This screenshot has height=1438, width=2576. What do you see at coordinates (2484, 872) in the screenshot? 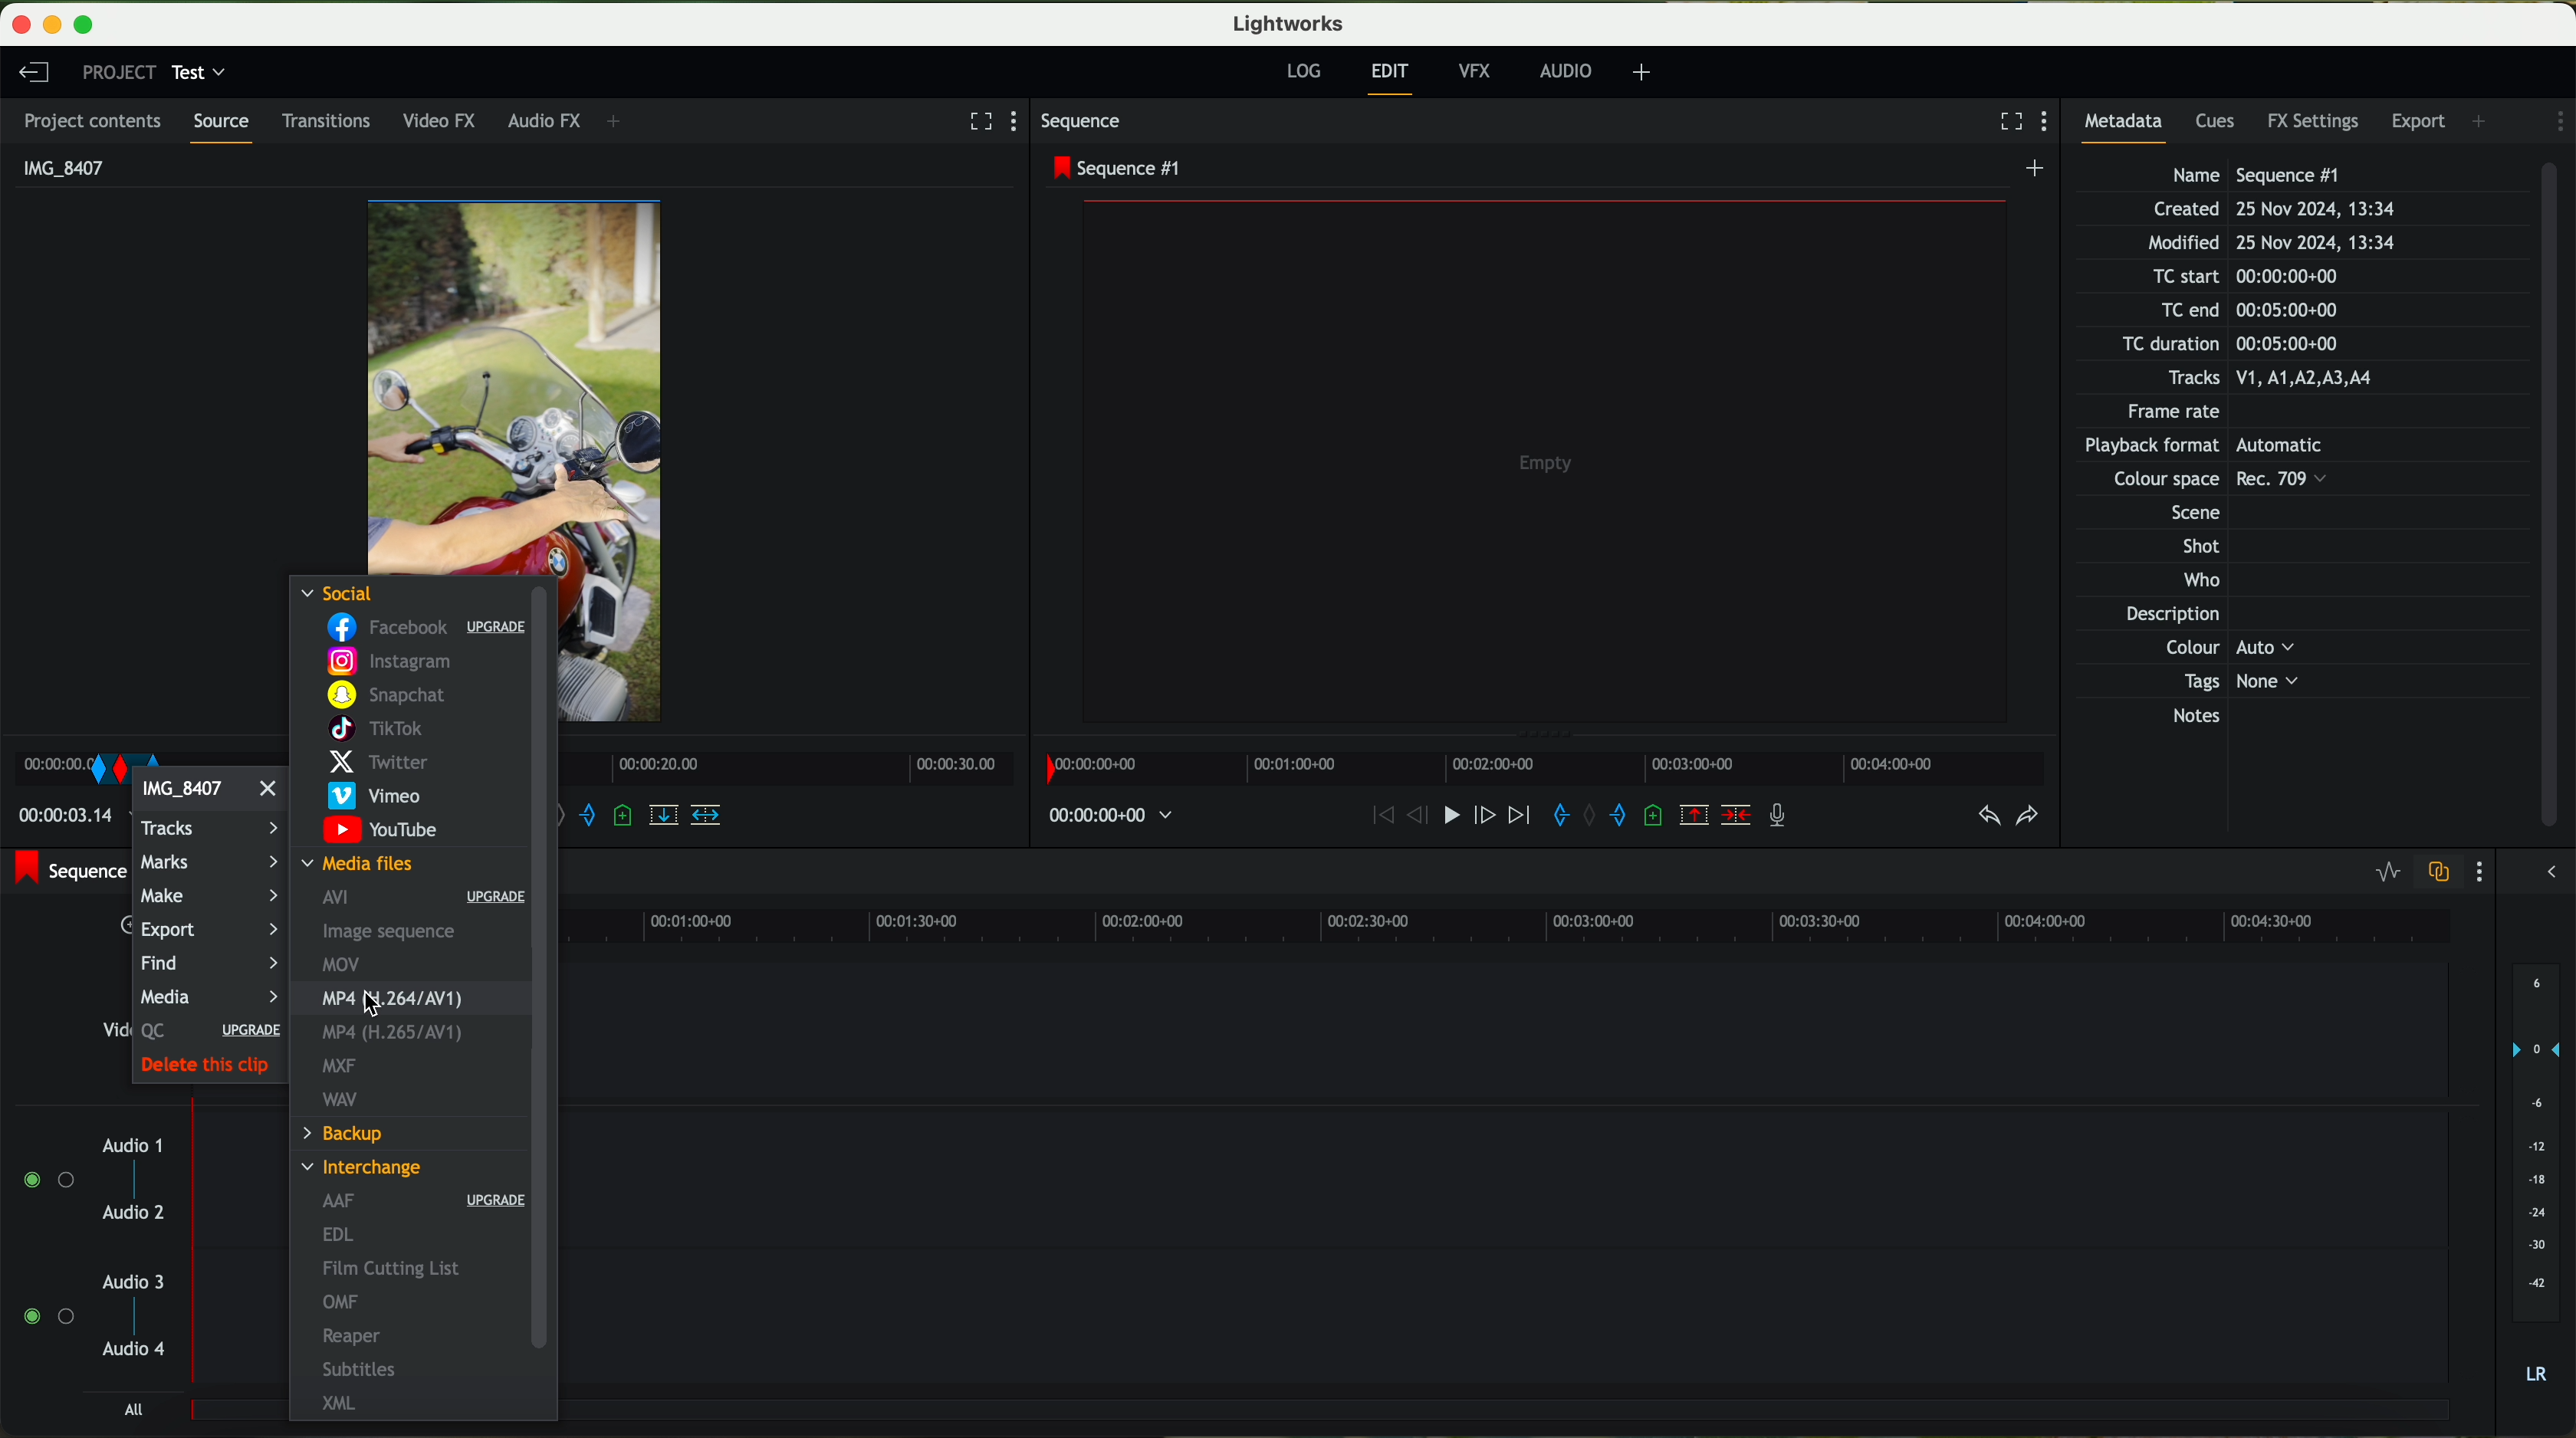
I see `show settings menu` at bounding box center [2484, 872].